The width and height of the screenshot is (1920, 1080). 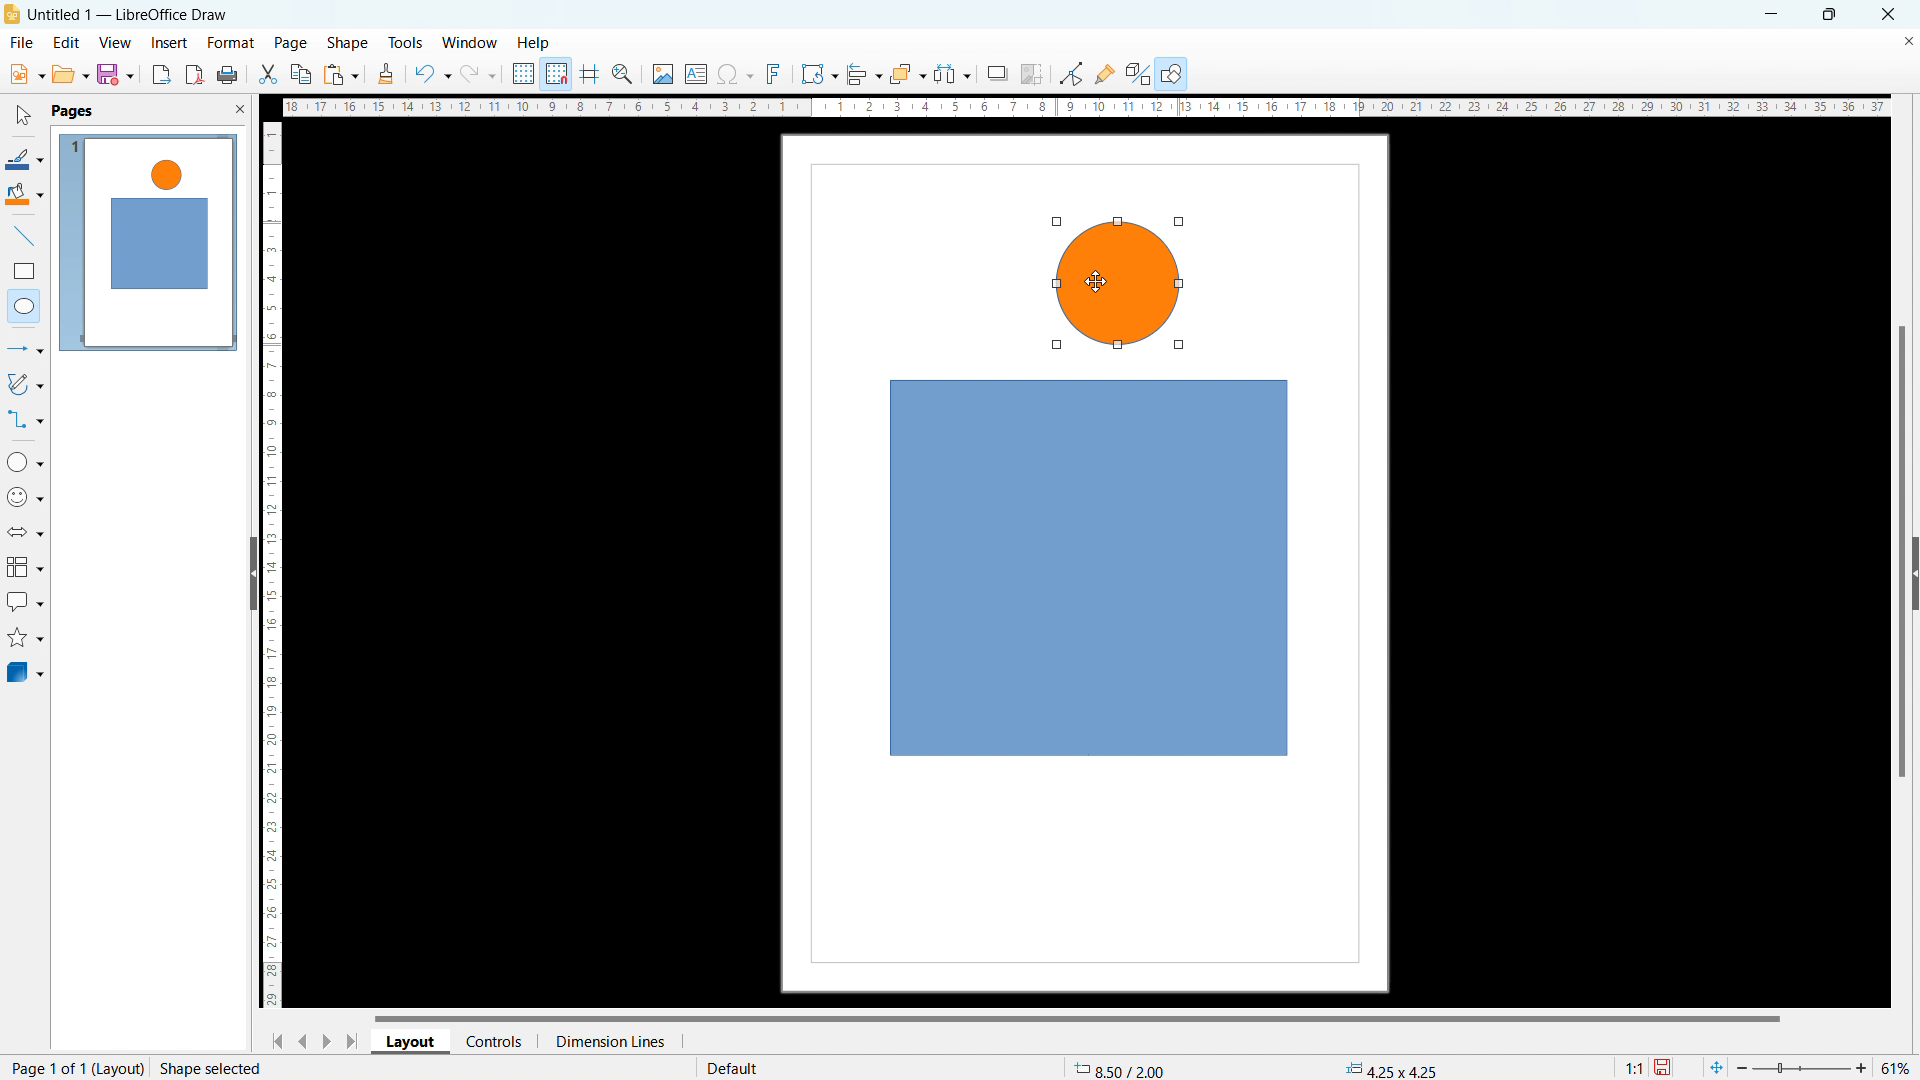 I want to click on export directly as pdf, so click(x=194, y=75).